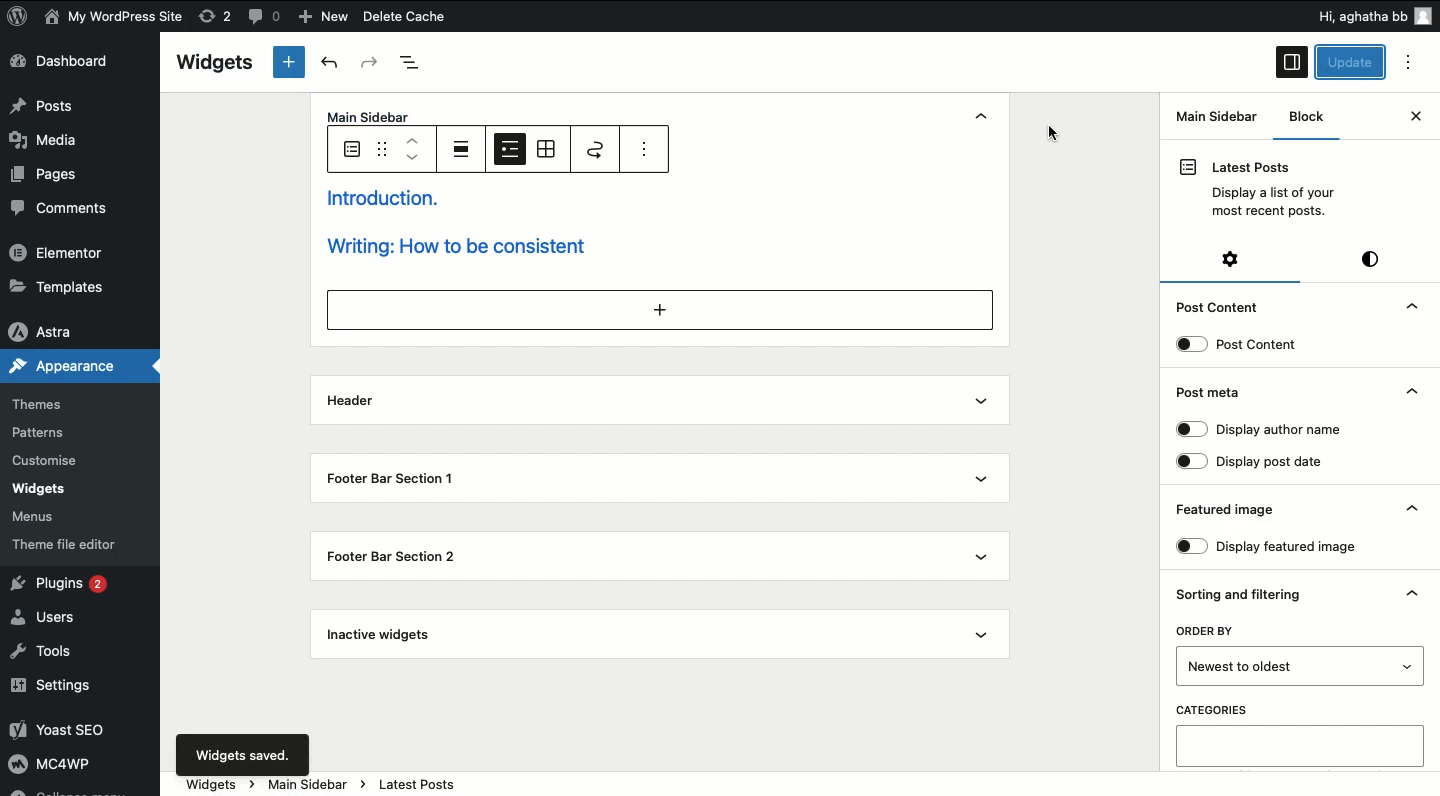  Describe the element at coordinates (332, 63) in the screenshot. I see `Undo` at that location.